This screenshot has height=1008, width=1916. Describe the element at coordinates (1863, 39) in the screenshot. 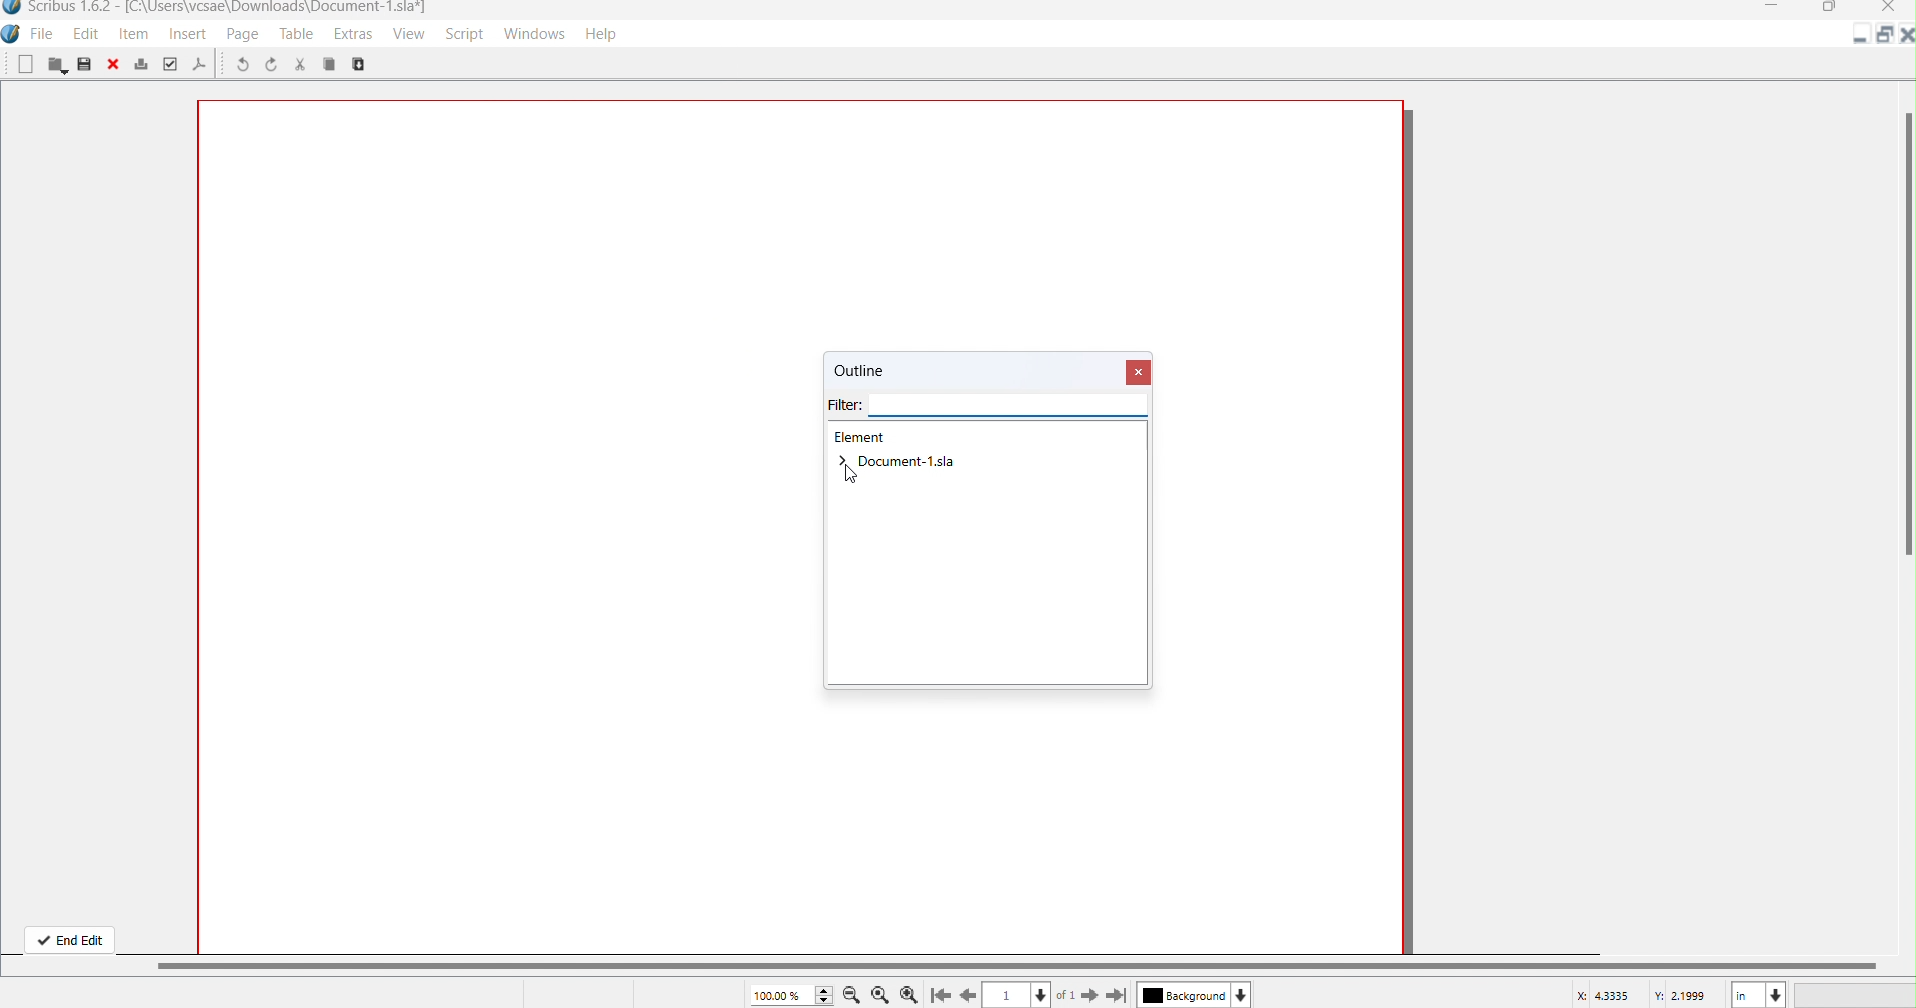

I see `Minimize` at that location.